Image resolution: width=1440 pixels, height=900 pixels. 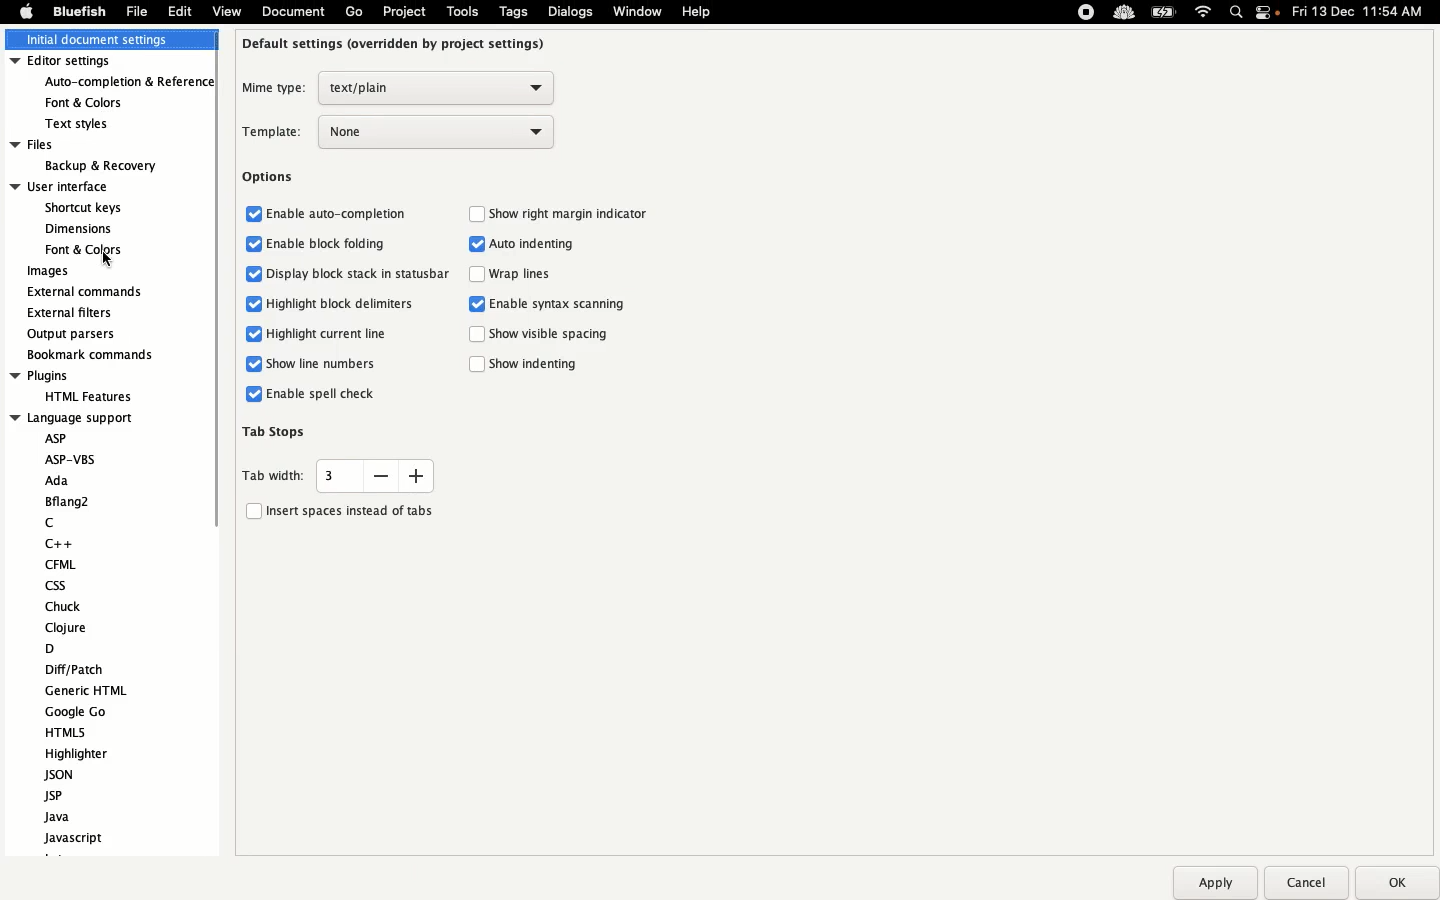 I want to click on Display block stack in status bar, so click(x=349, y=275).